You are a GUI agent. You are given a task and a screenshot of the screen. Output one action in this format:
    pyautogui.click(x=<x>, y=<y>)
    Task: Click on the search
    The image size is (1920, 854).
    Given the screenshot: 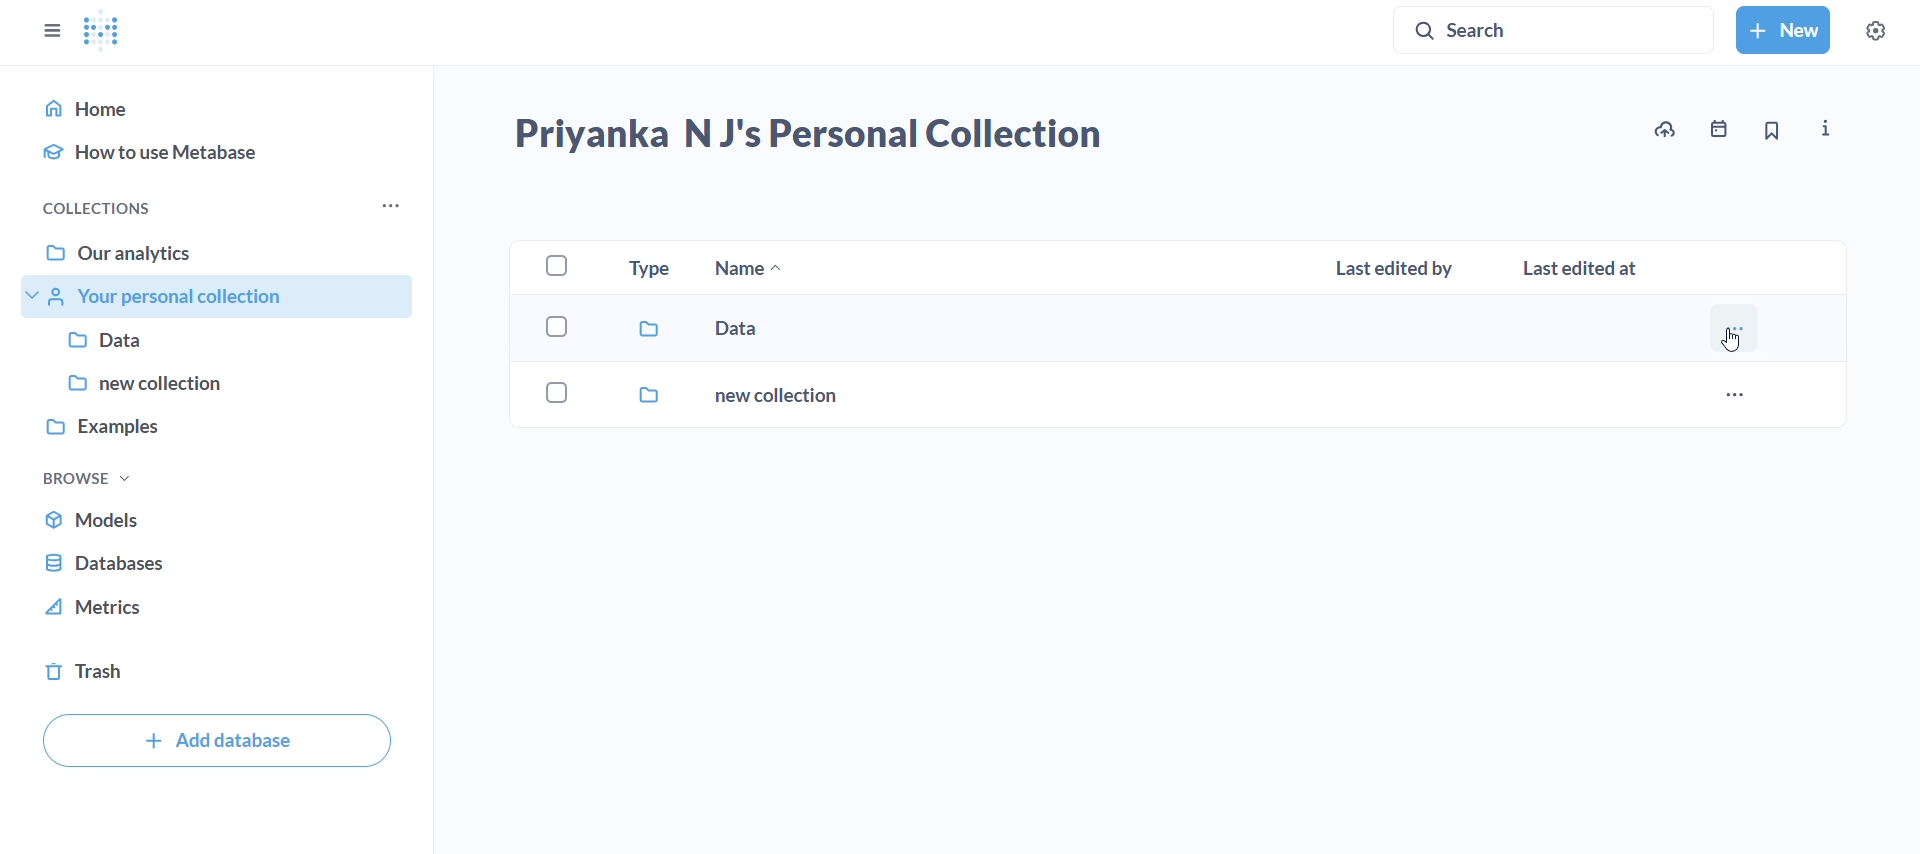 What is the action you would take?
    pyautogui.click(x=1560, y=29)
    